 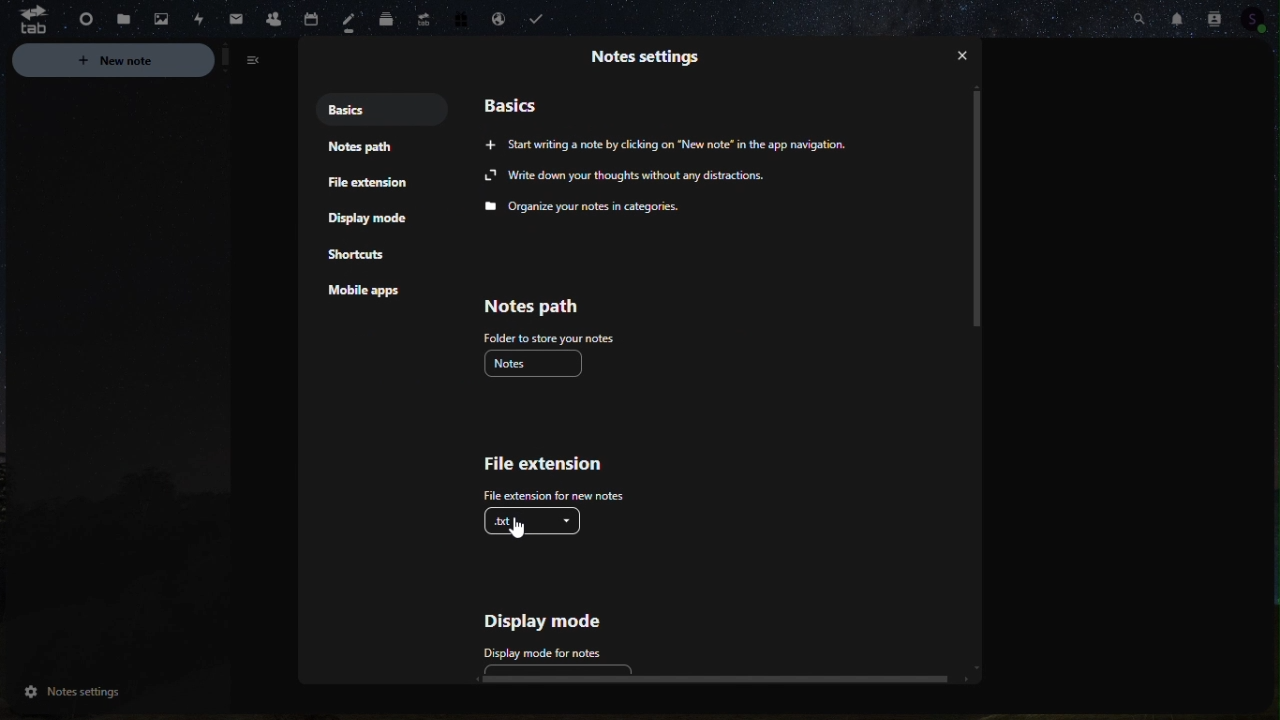 What do you see at coordinates (548, 305) in the screenshot?
I see `Note path` at bounding box center [548, 305].